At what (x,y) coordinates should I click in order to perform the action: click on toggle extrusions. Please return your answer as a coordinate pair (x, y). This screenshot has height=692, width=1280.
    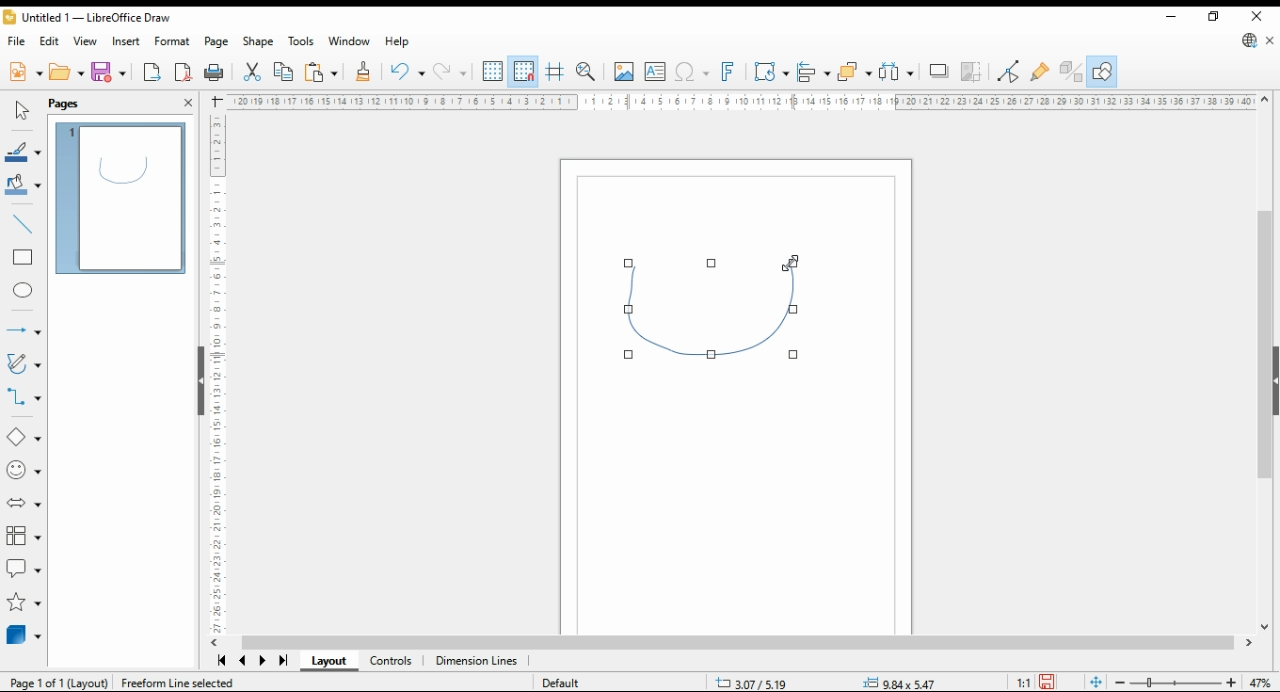
    Looking at the image, I should click on (1070, 72).